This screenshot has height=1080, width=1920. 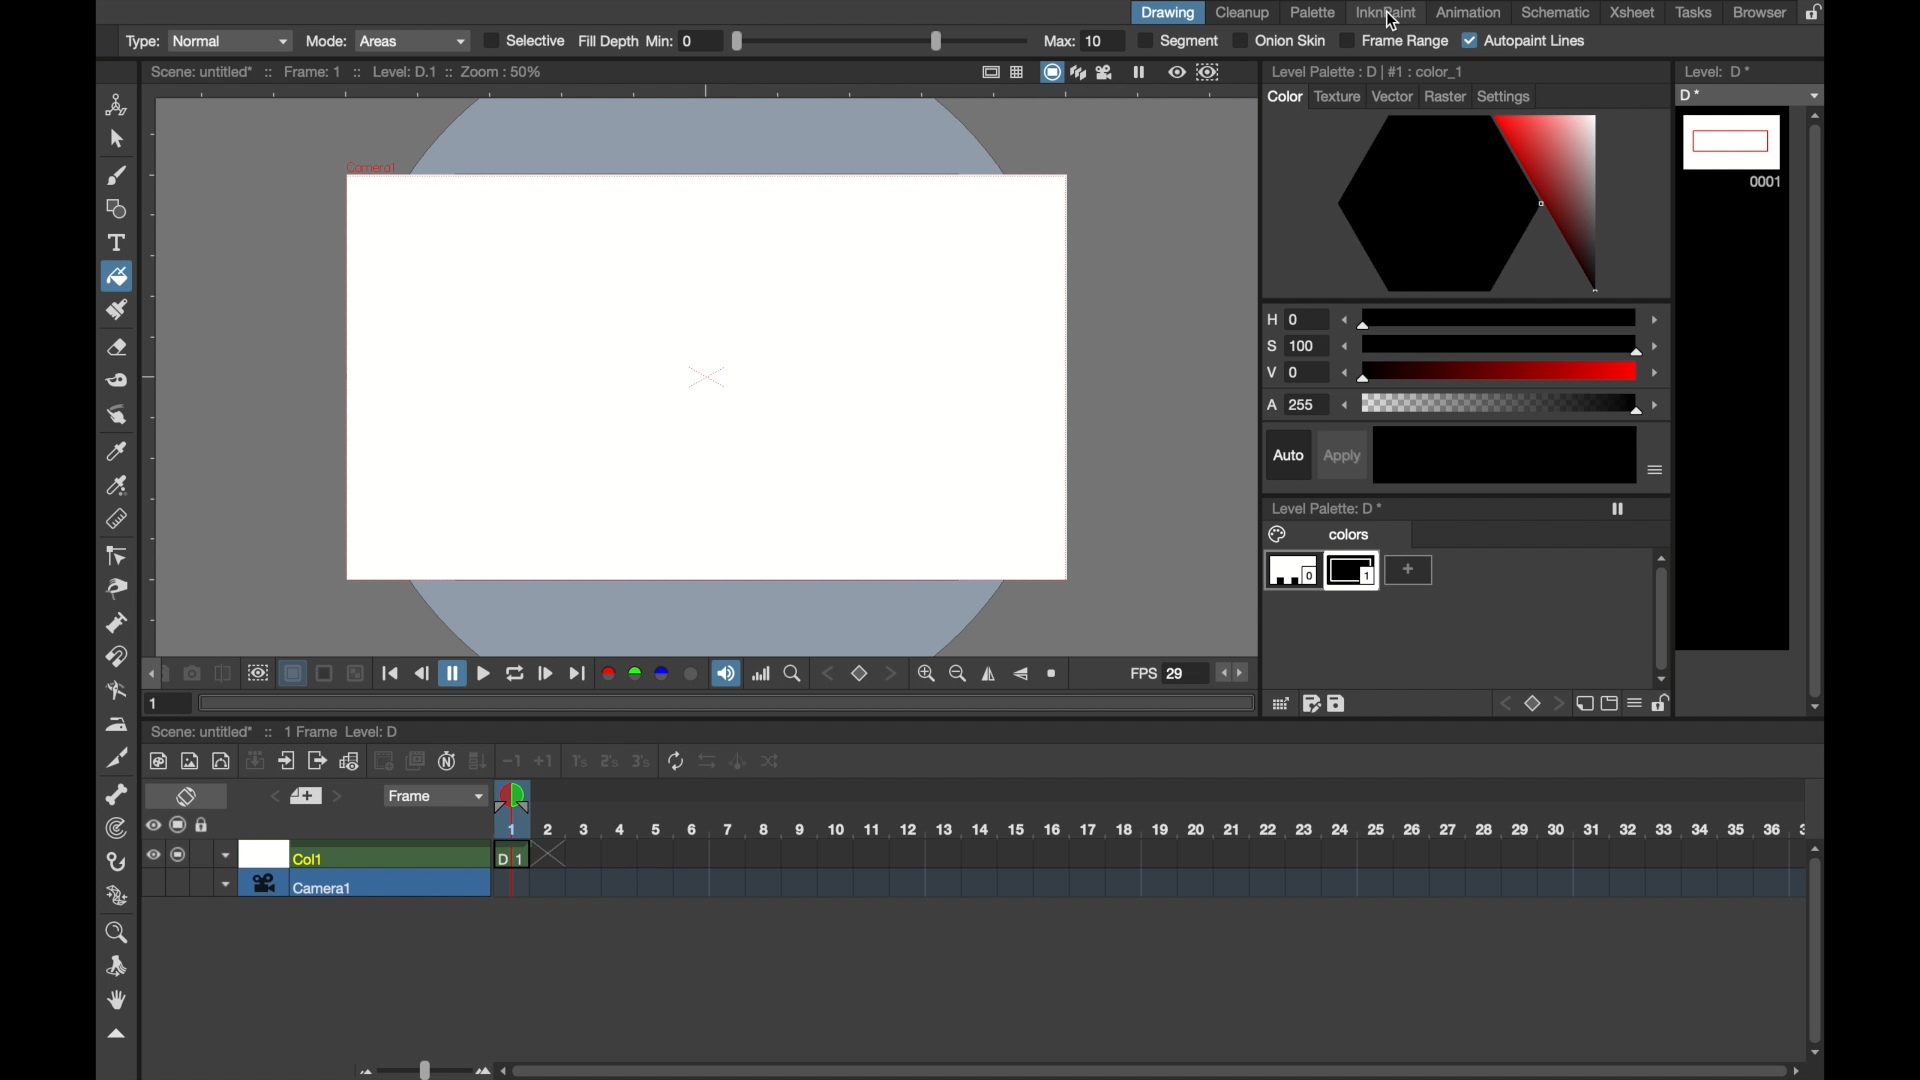 I want to click on scene scale, so click(x=1148, y=831).